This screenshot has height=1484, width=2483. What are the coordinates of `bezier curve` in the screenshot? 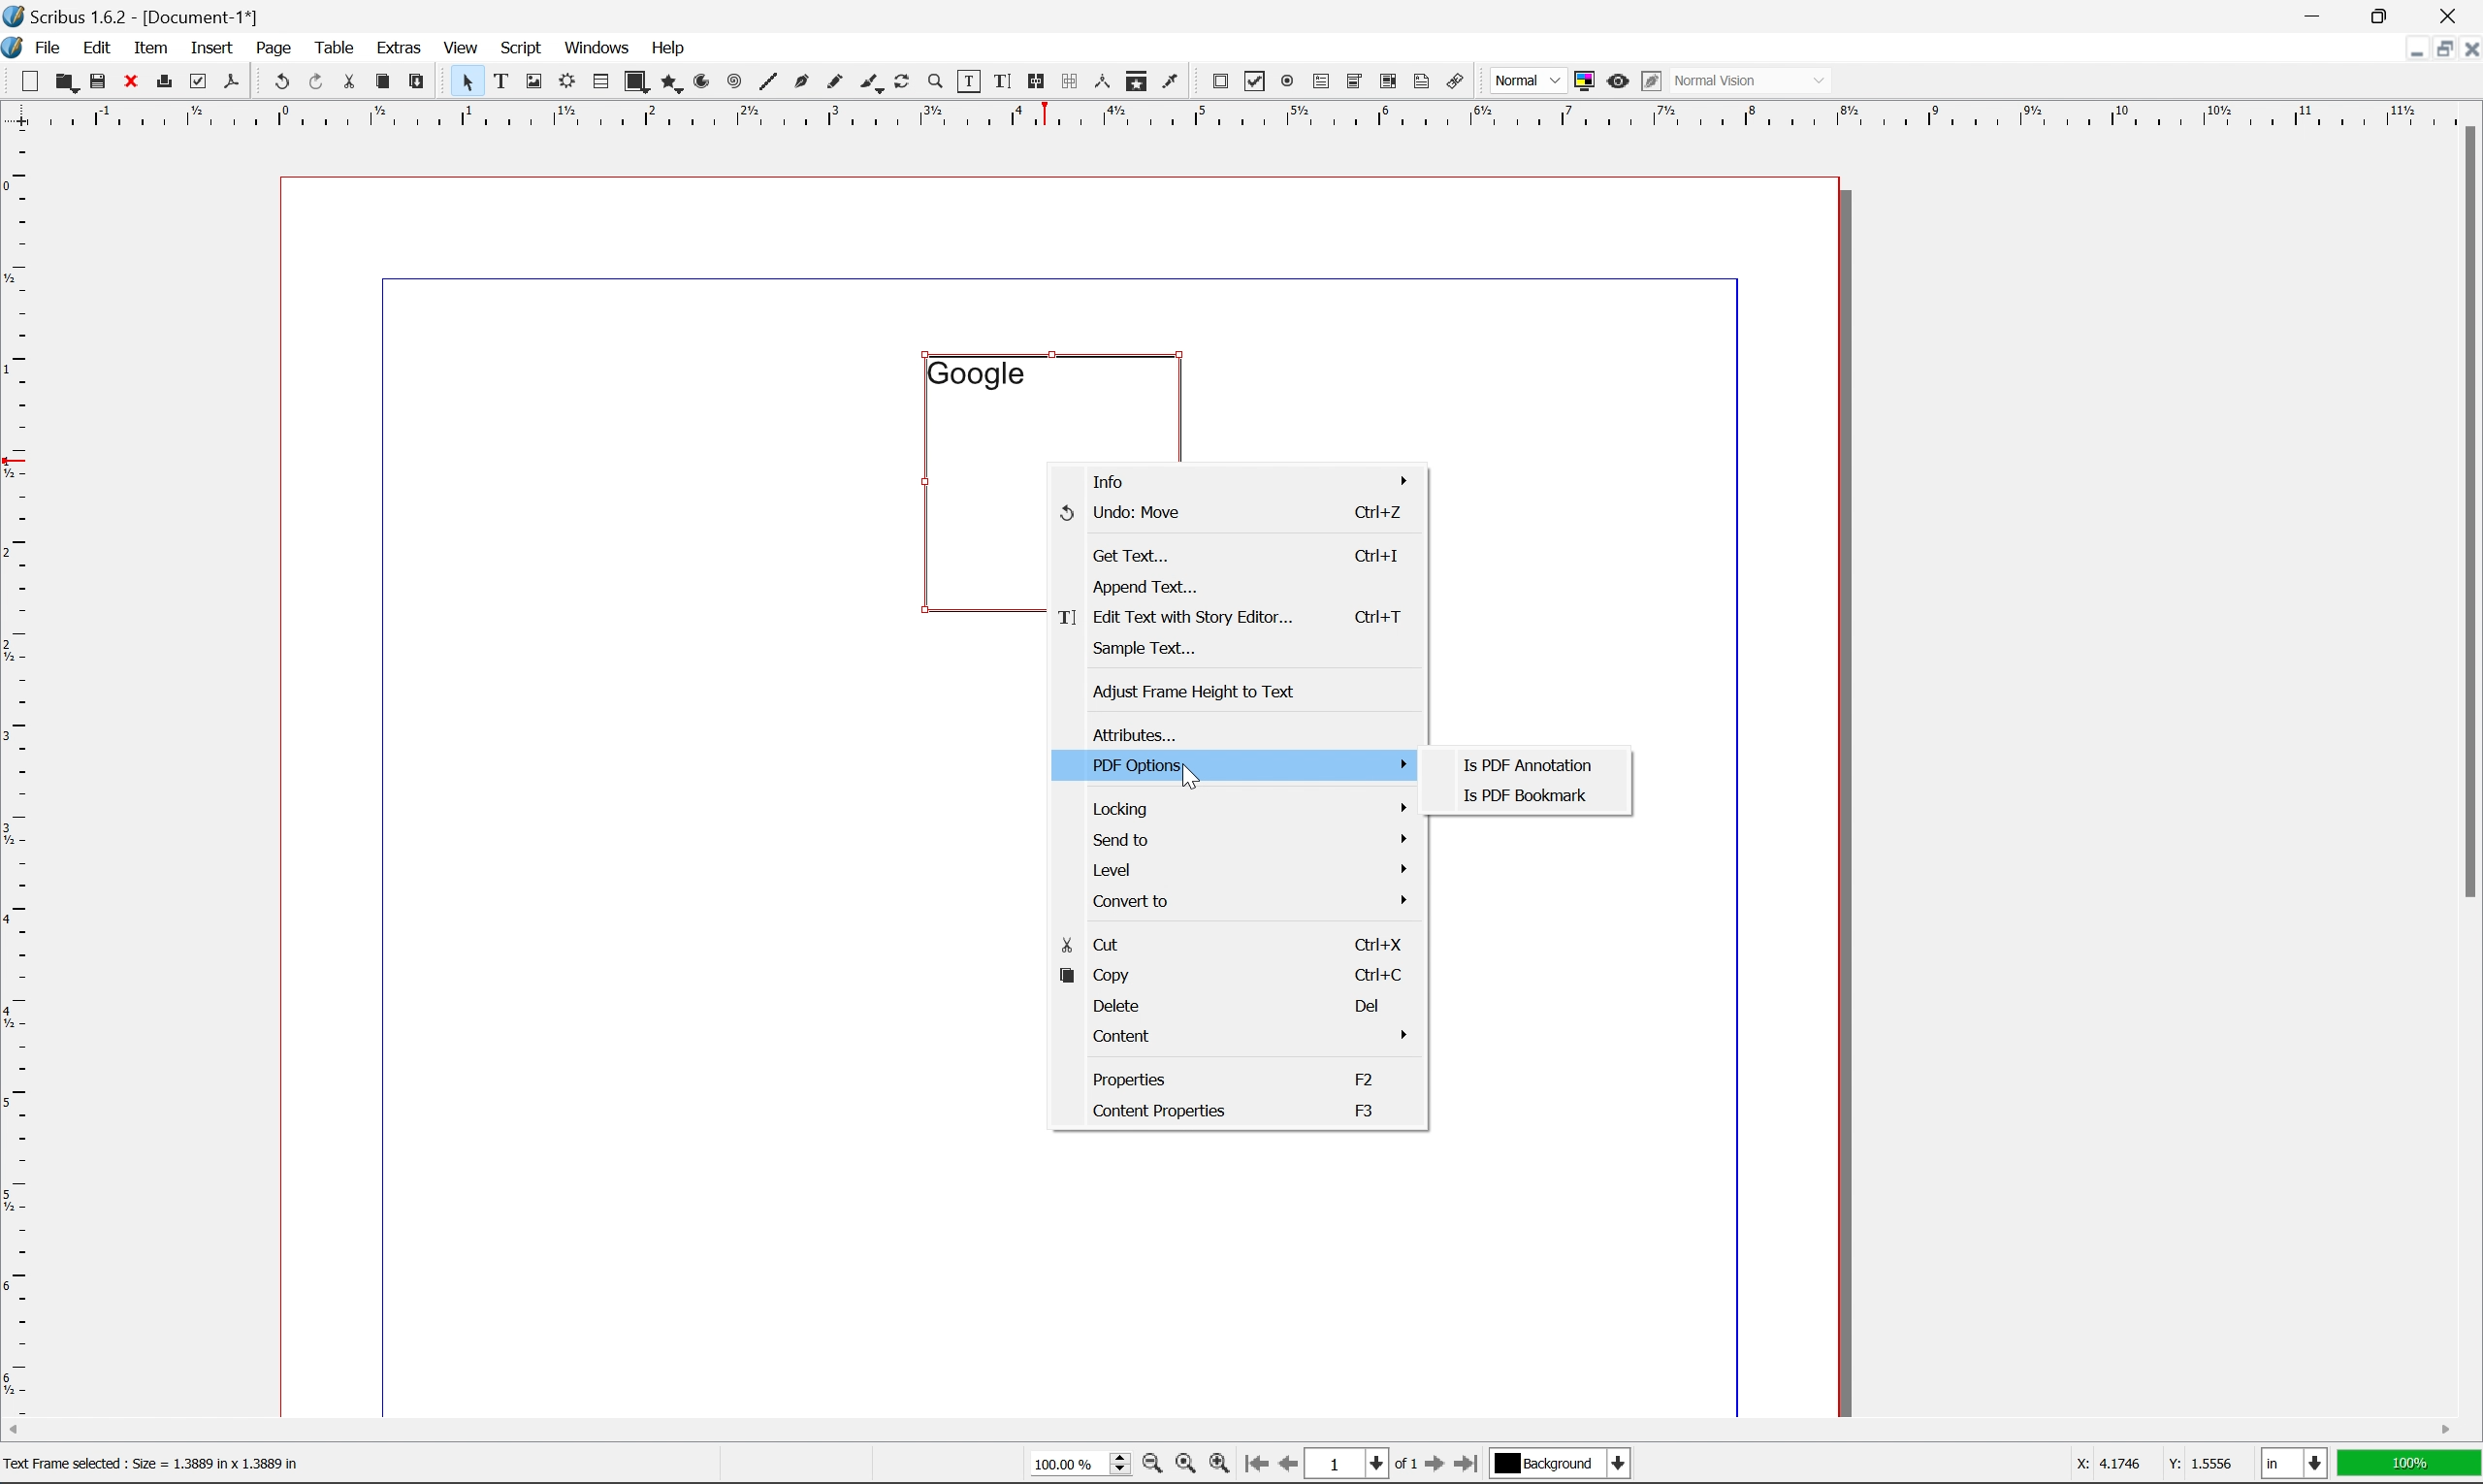 It's located at (802, 82).